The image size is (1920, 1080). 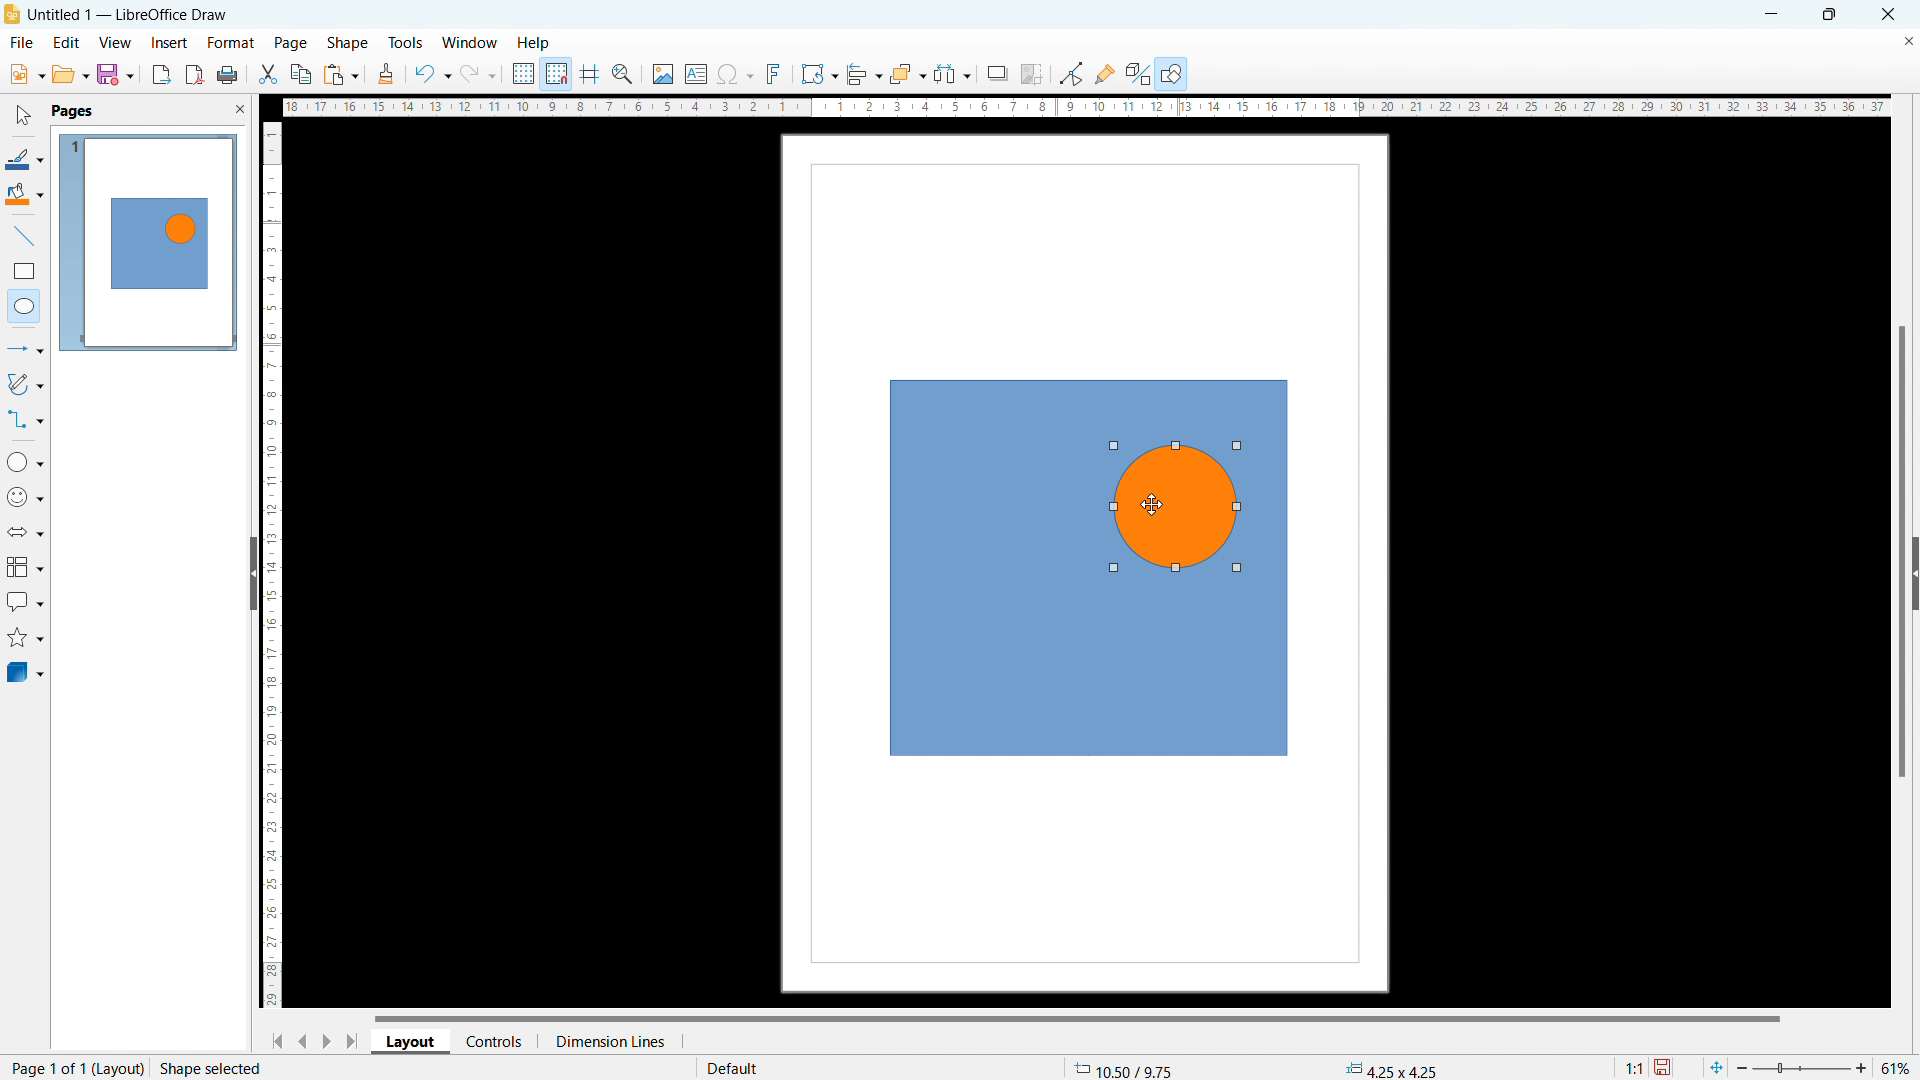 I want to click on print, so click(x=226, y=76).